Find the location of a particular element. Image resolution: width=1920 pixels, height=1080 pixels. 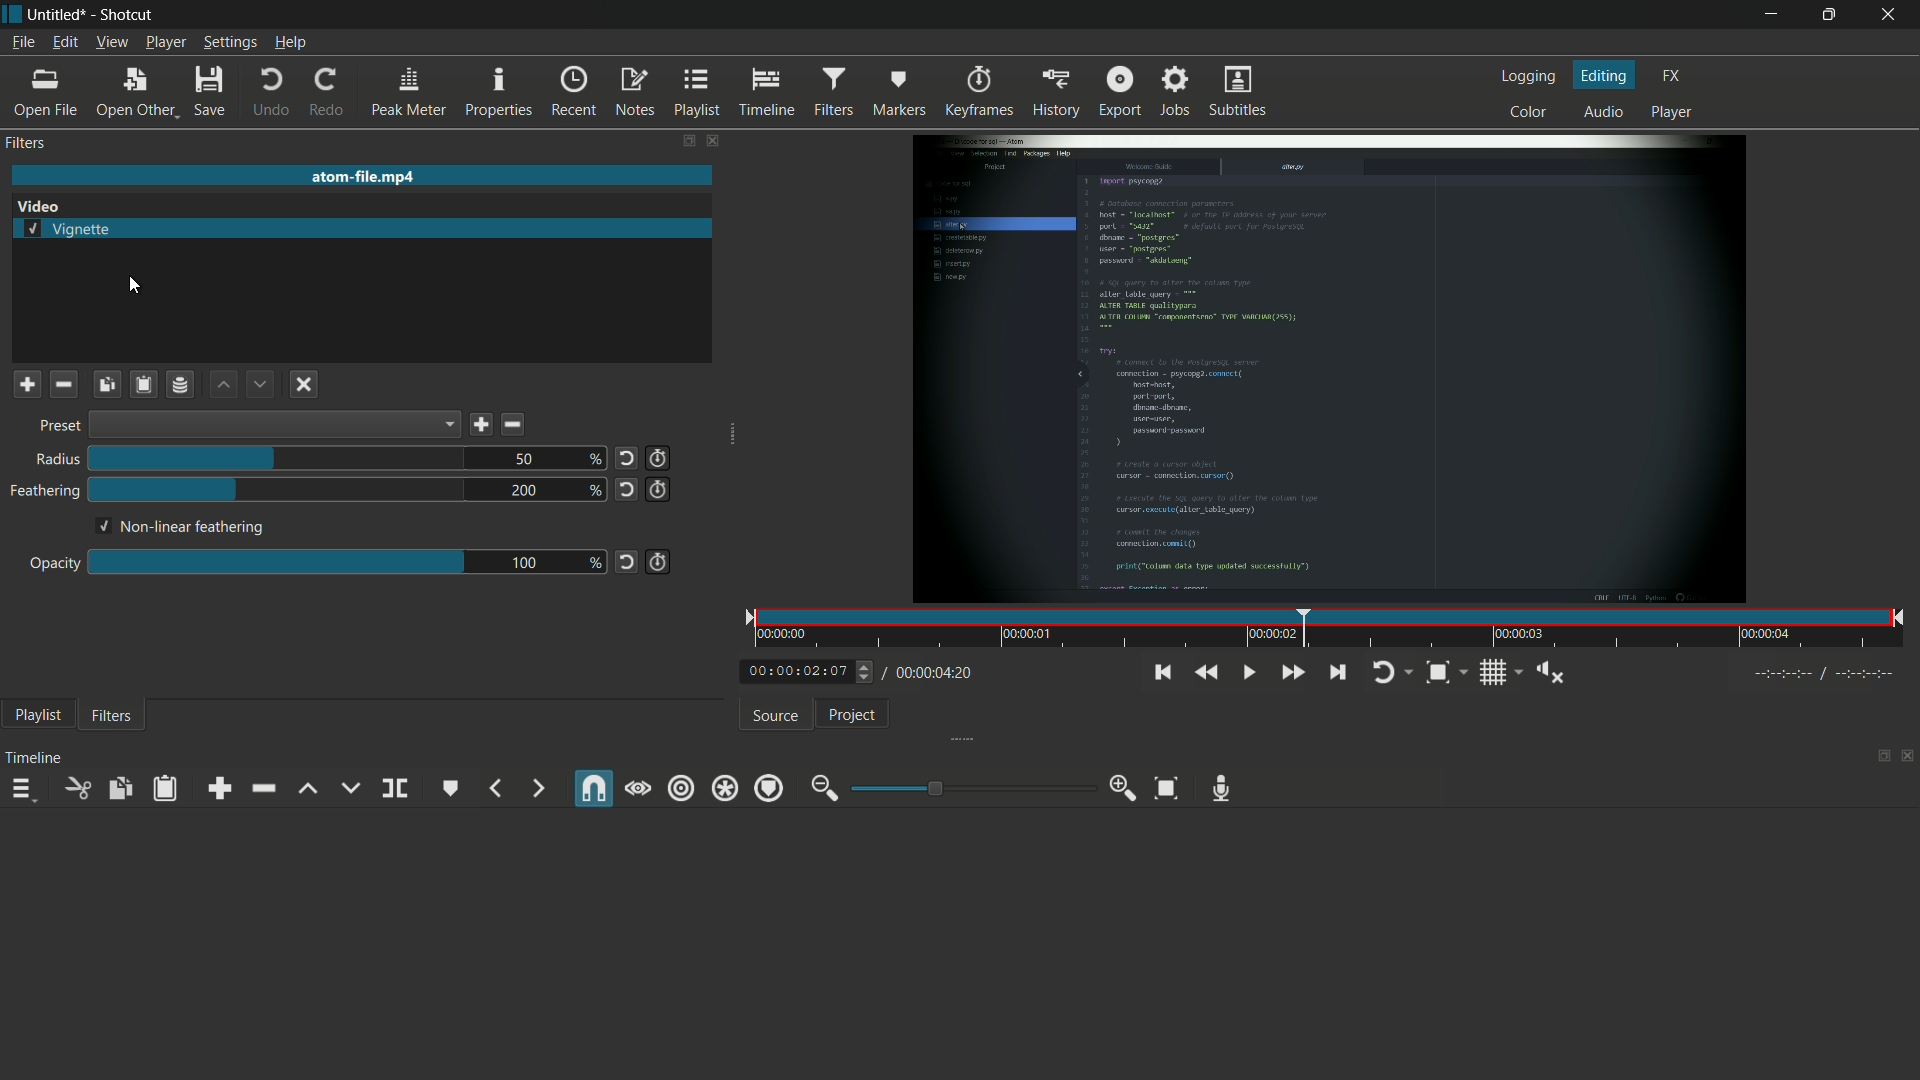

filters is located at coordinates (26, 142).